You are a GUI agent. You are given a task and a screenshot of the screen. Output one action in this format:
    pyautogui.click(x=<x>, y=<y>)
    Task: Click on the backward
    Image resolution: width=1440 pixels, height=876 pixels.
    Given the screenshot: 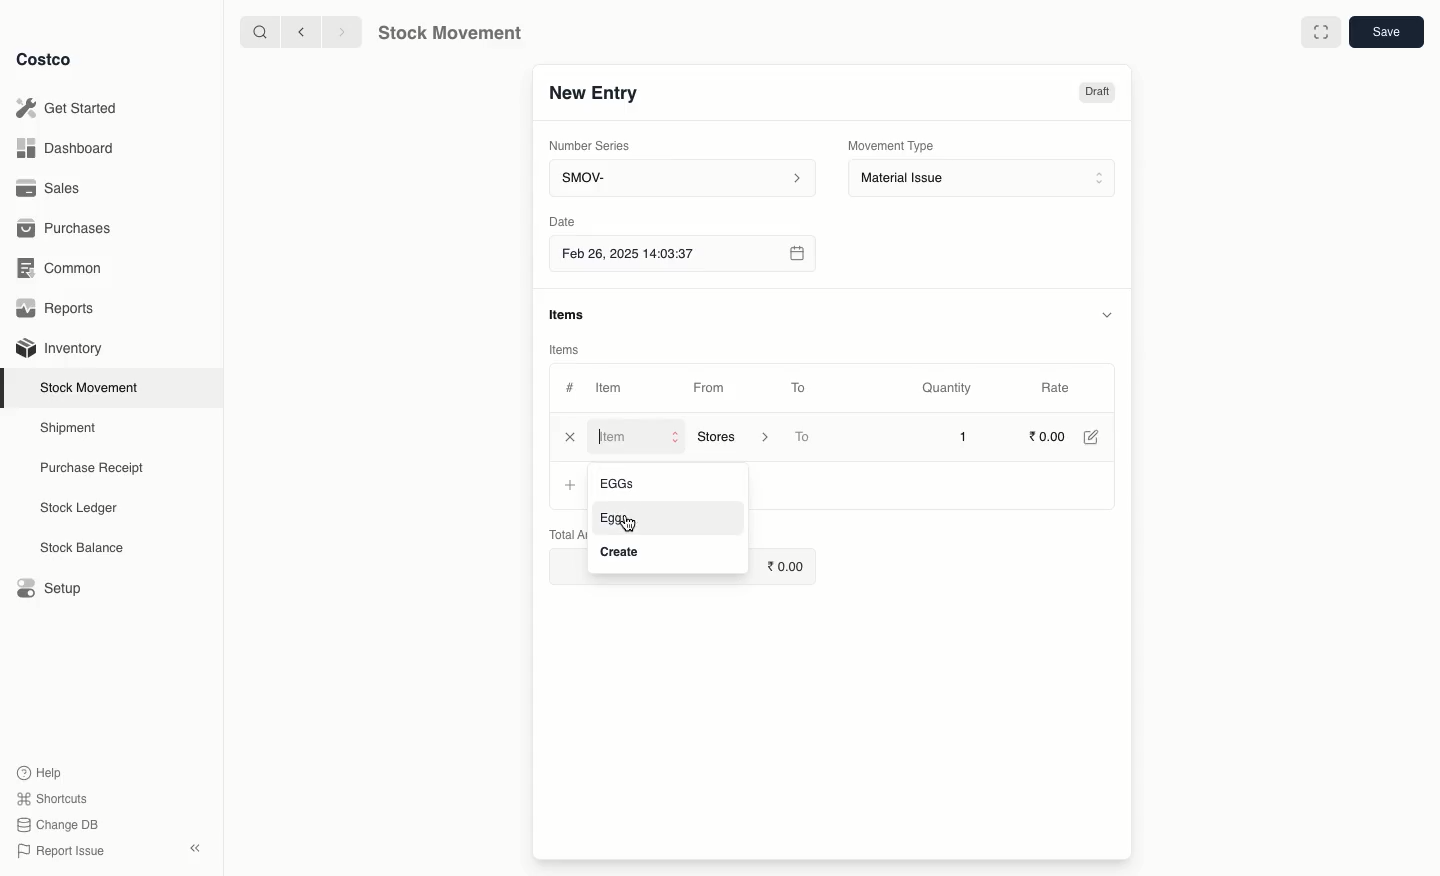 What is the action you would take?
    pyautogui.click(x=304, y=33)
    